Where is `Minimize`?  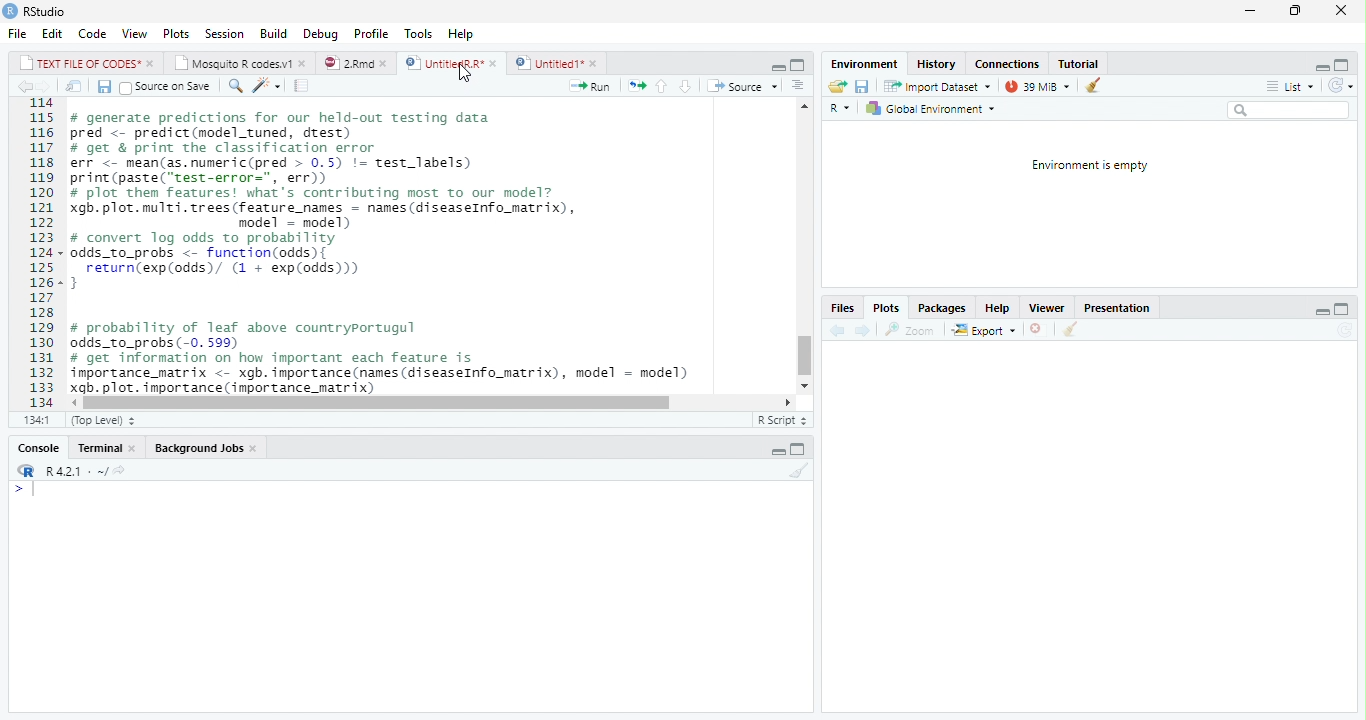 Minimize is located at coordinates (1318, 65).